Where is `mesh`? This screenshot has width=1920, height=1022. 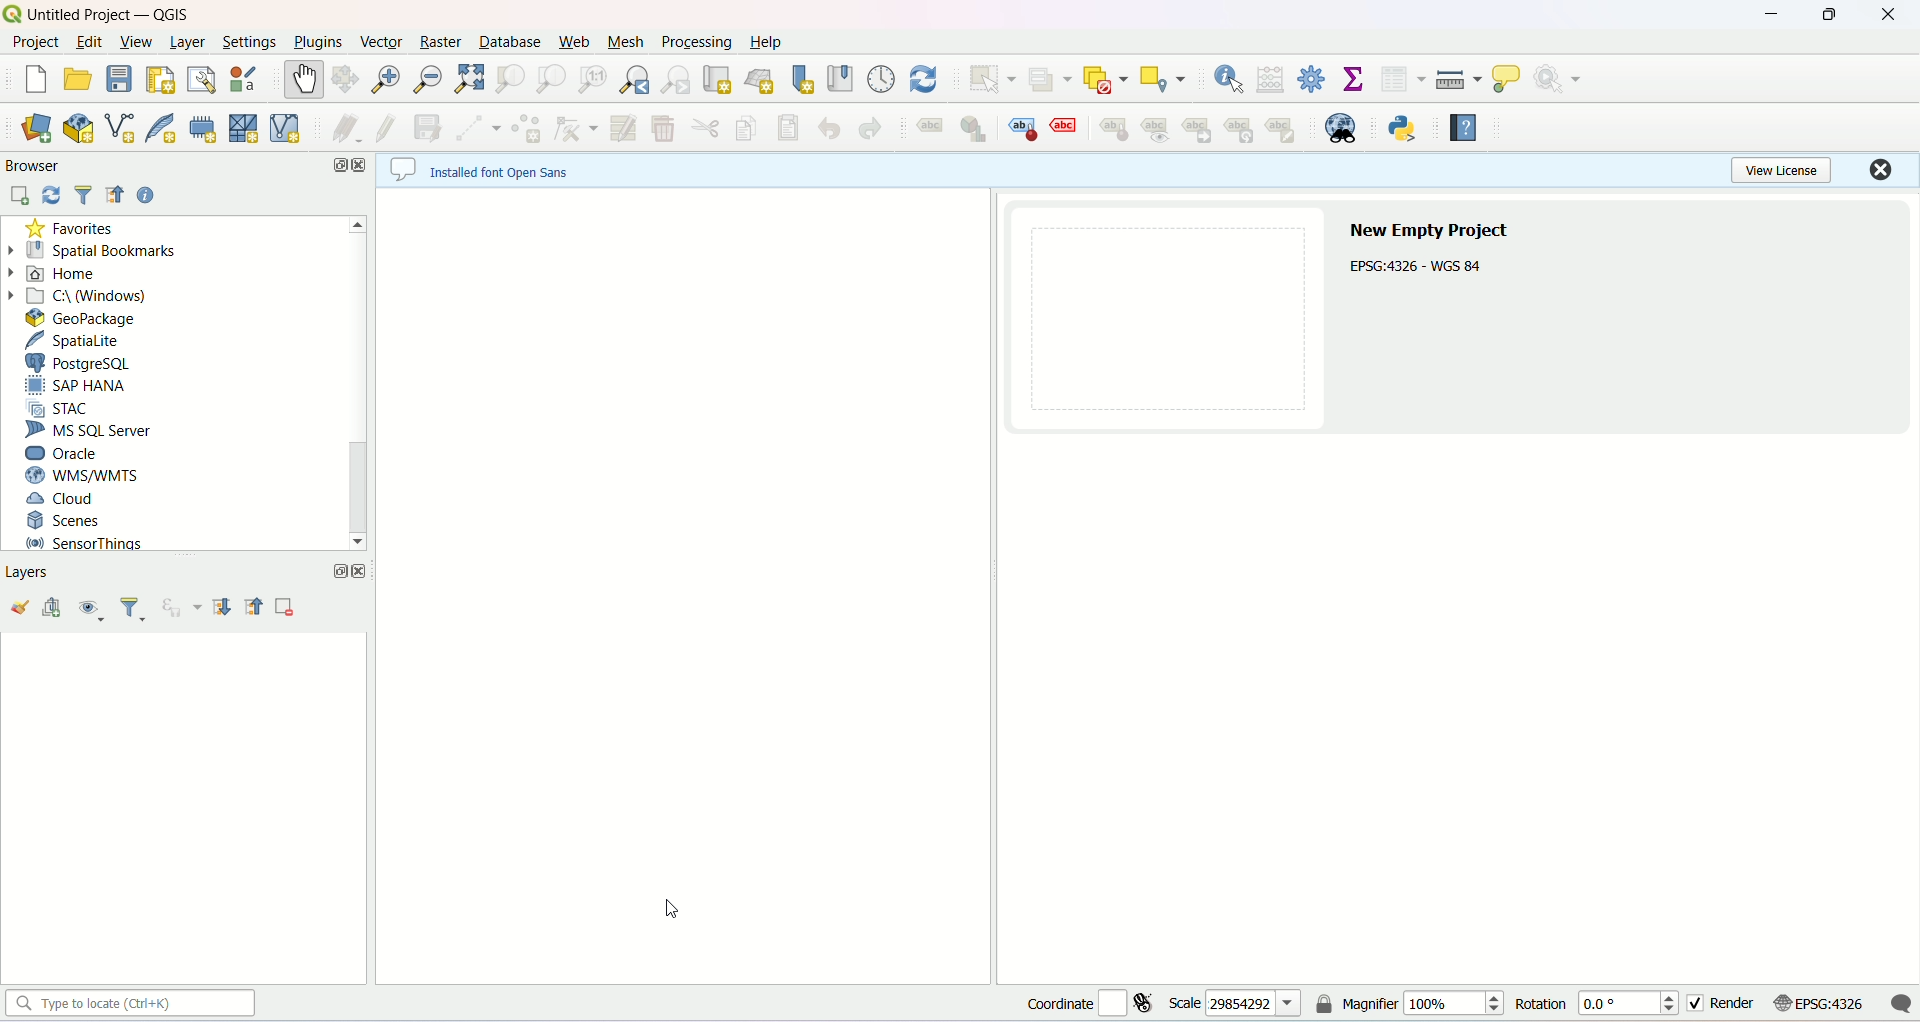 mesh is located at coordinates (625, 42).